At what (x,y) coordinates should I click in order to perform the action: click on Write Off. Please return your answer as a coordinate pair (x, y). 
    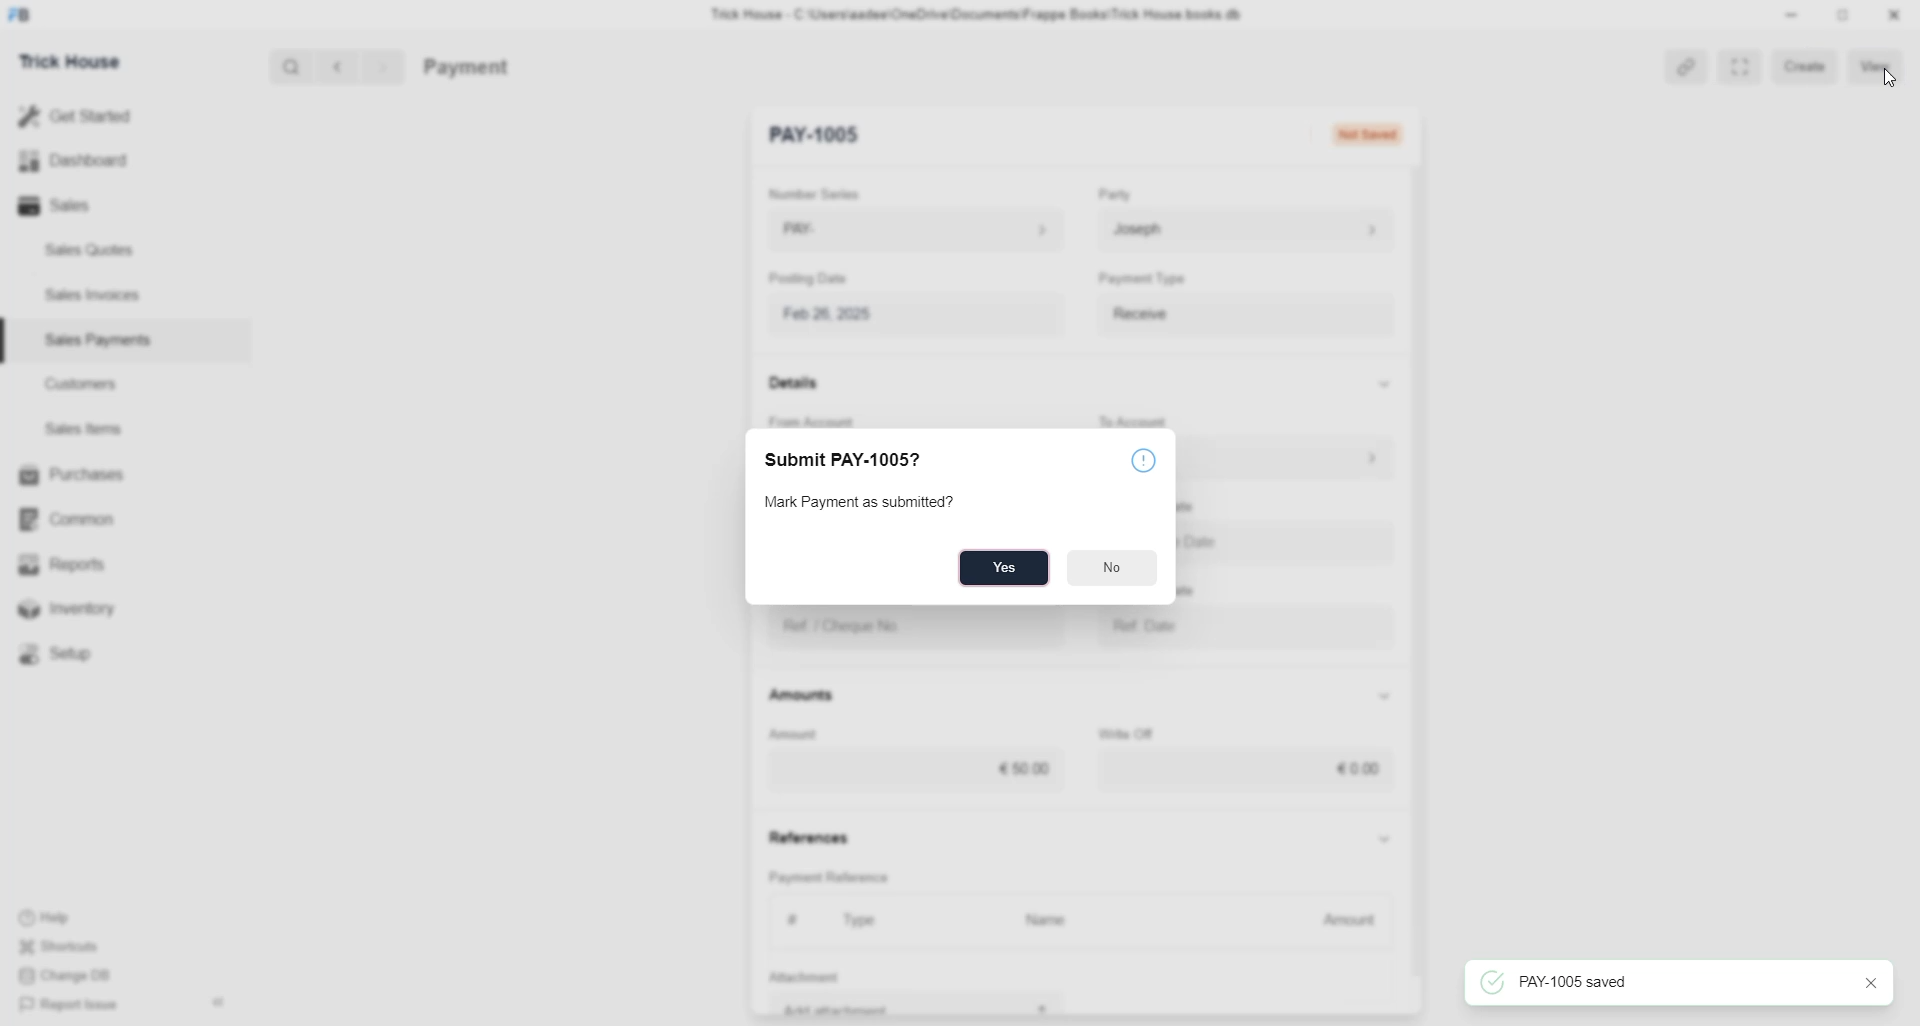
    Looking at the image, I should click on (1124, 734).